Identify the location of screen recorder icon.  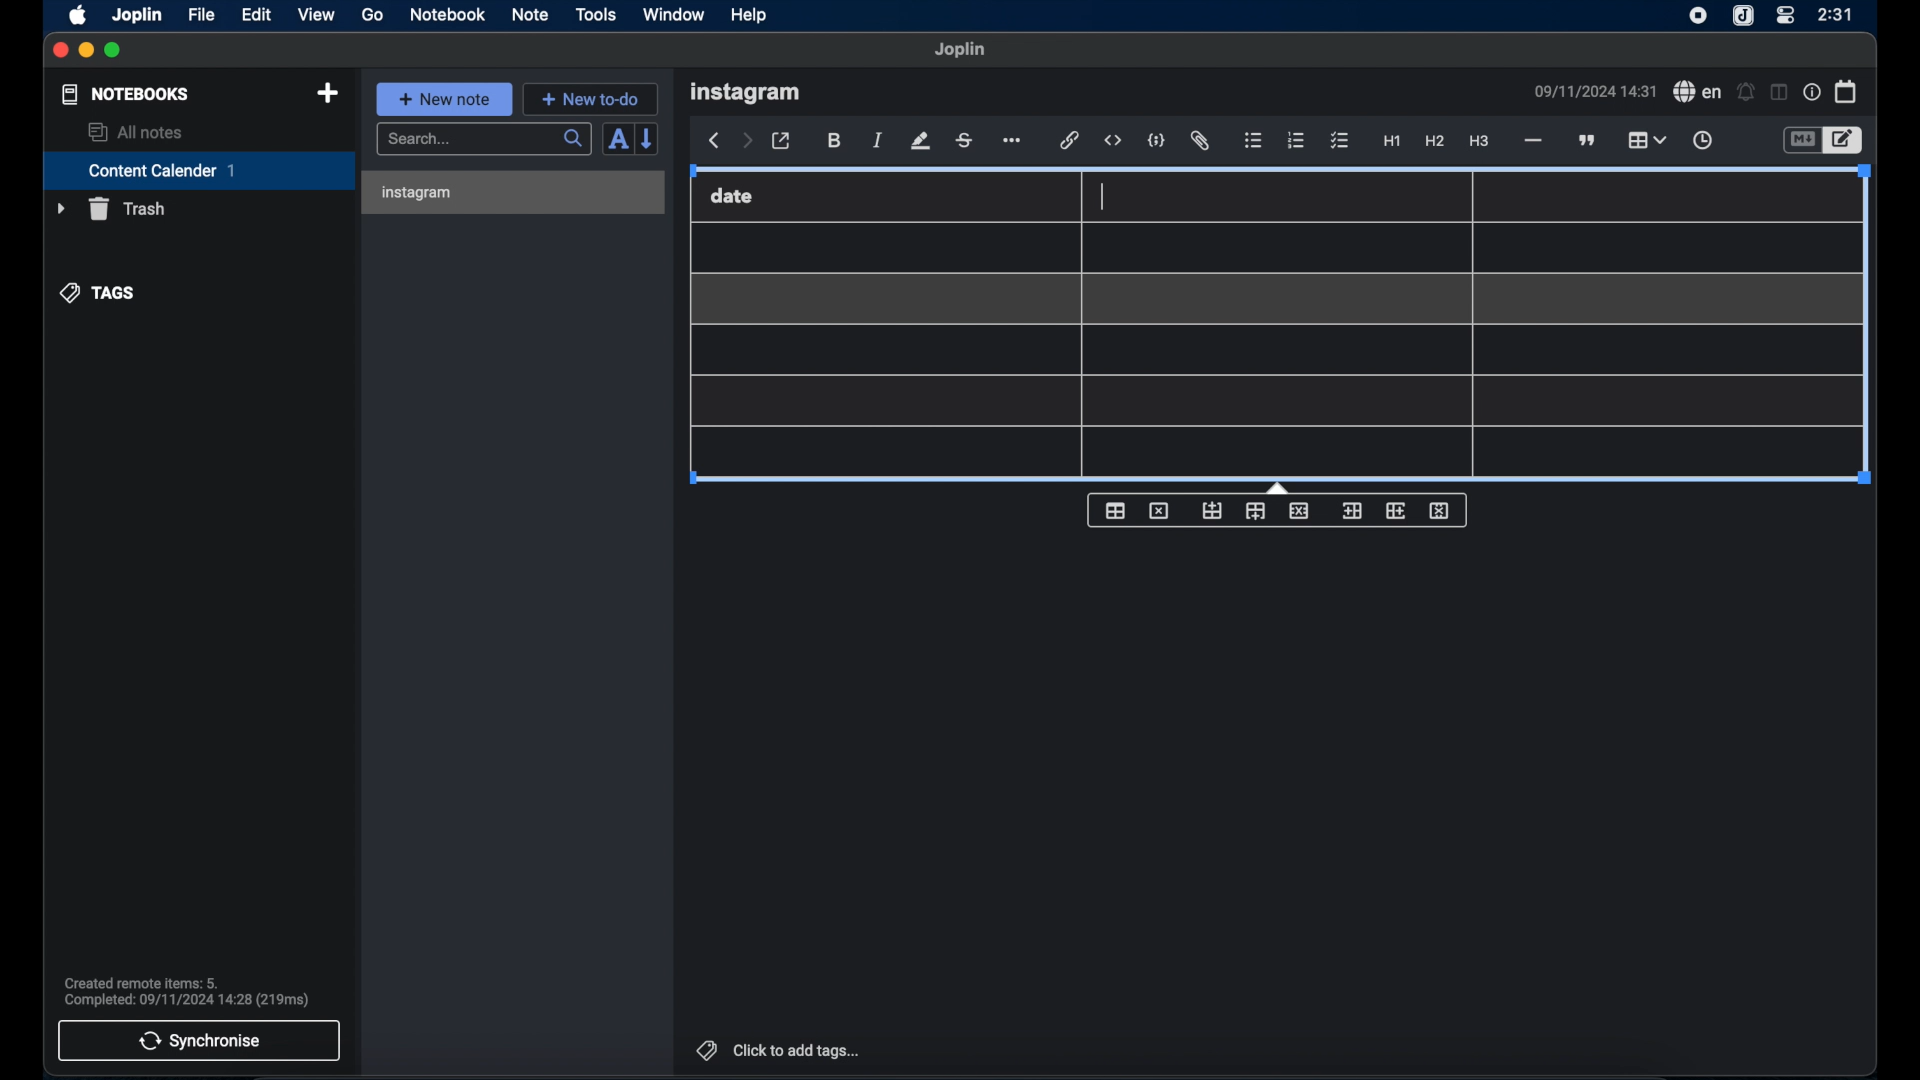
(1698, 17).